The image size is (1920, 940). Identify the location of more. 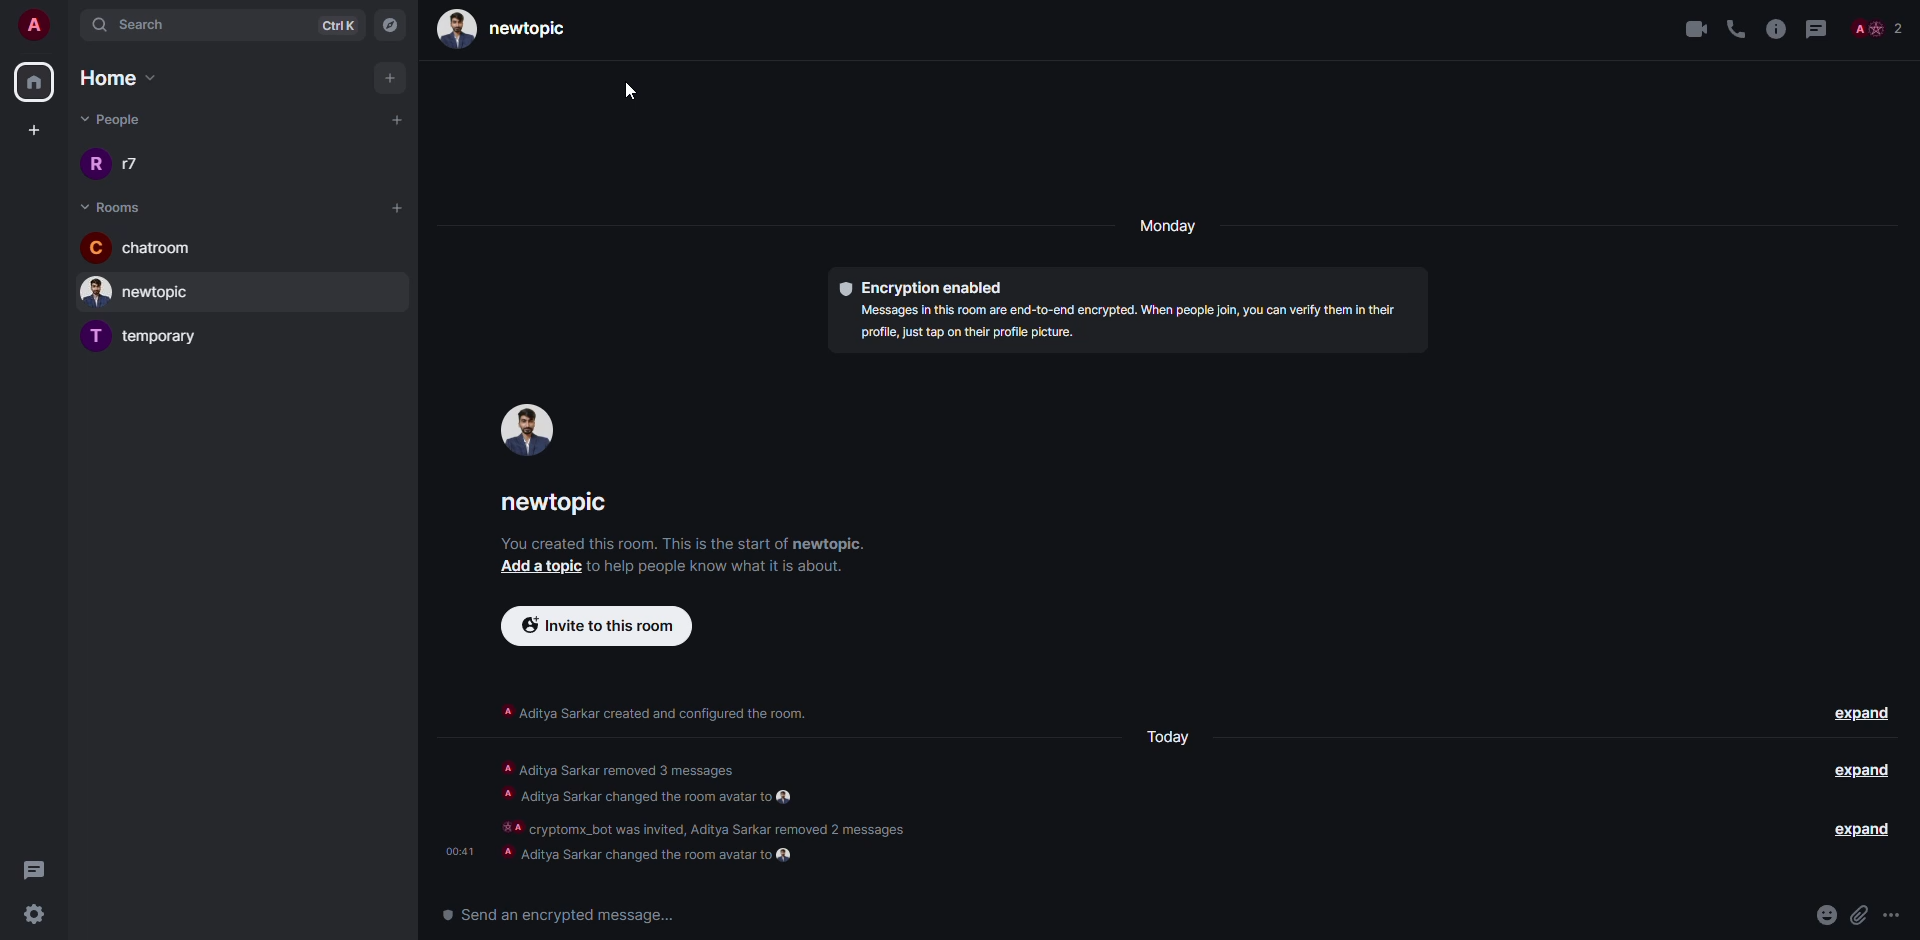
(1893, 914).